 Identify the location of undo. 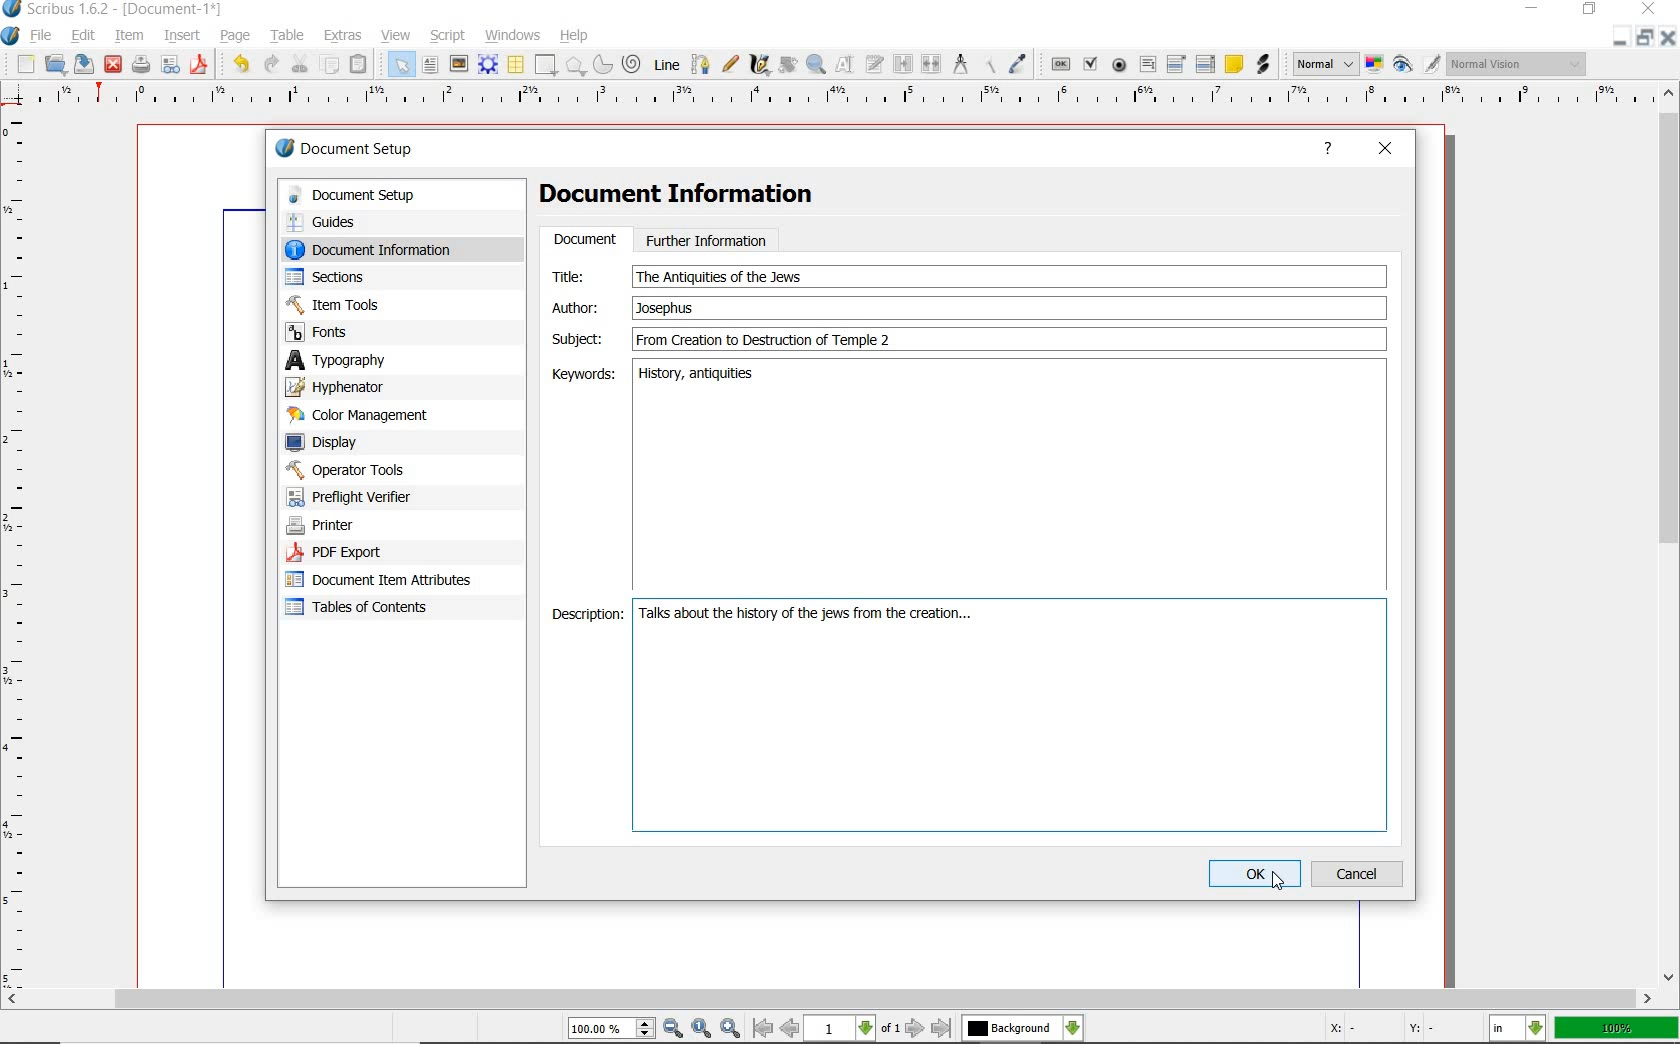
(240, 66).